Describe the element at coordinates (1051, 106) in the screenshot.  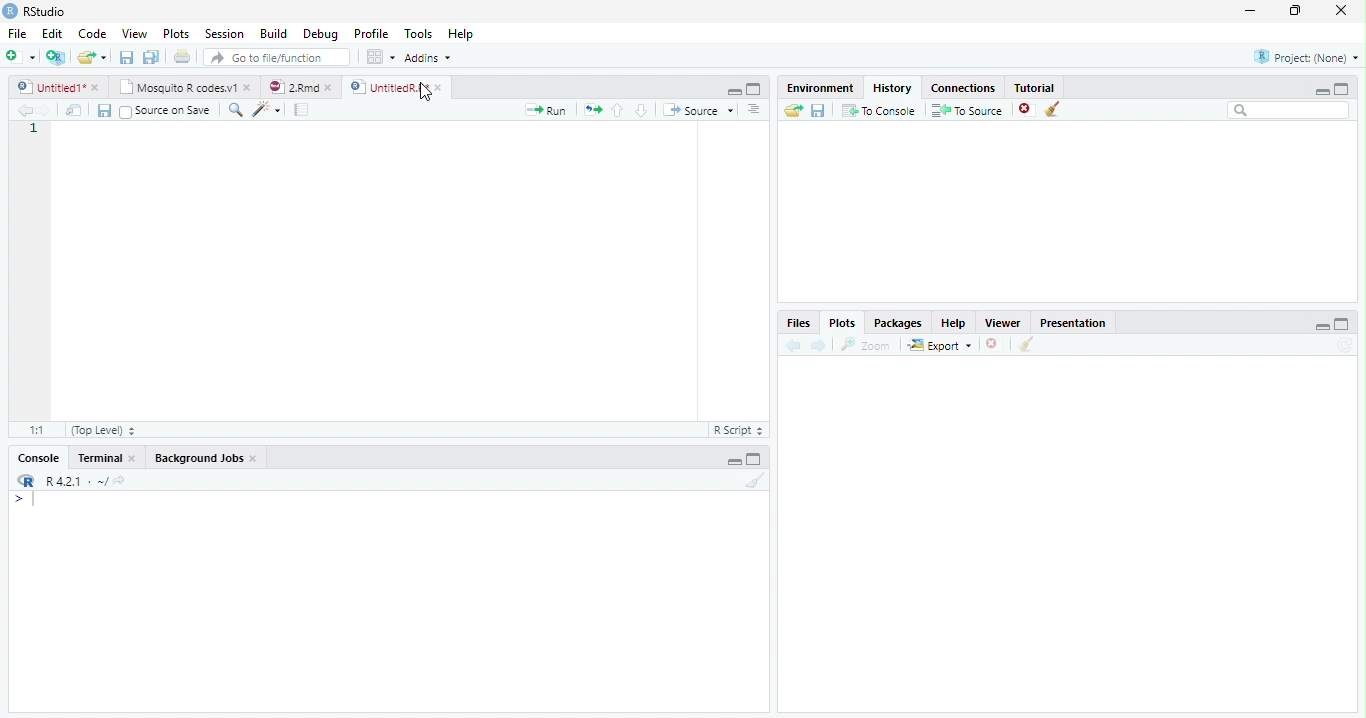
I see `Clear objects from the workspace` at that location.